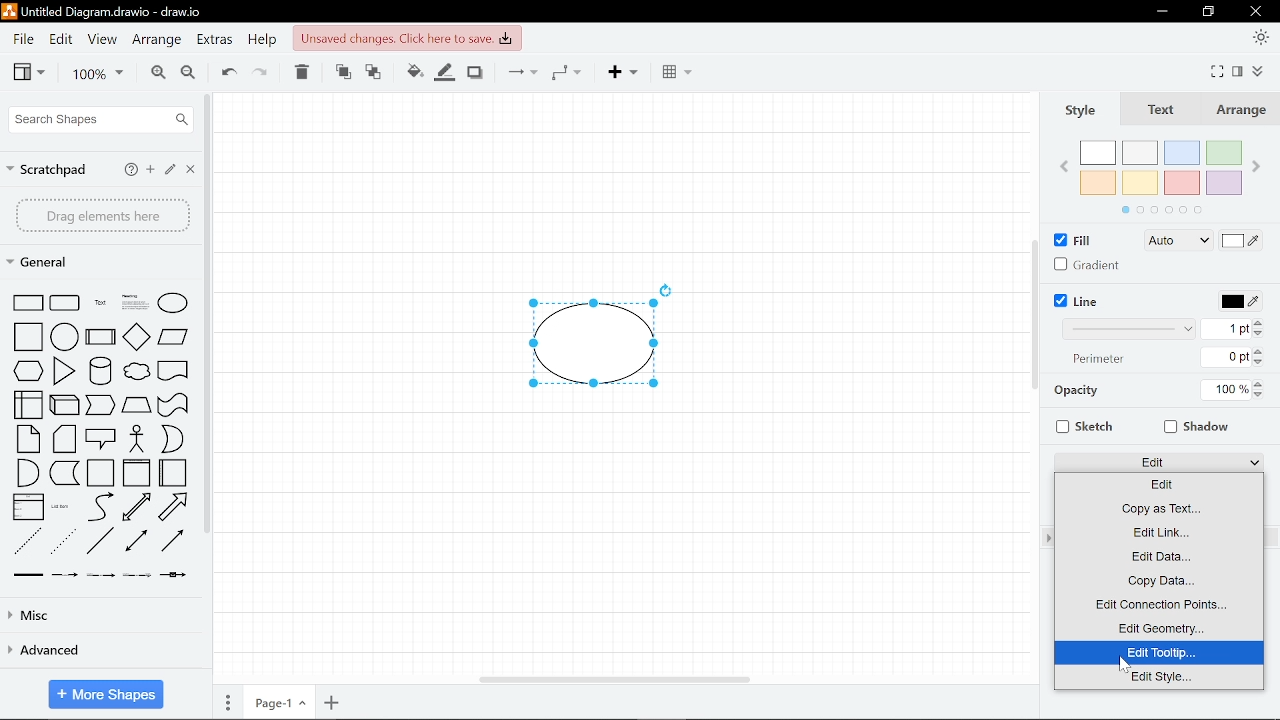 Image resolution: width=1280 pixels, height=720 pixels. Describe the element at coordinates (94, 73) in the screenshot. I see `` at that location.